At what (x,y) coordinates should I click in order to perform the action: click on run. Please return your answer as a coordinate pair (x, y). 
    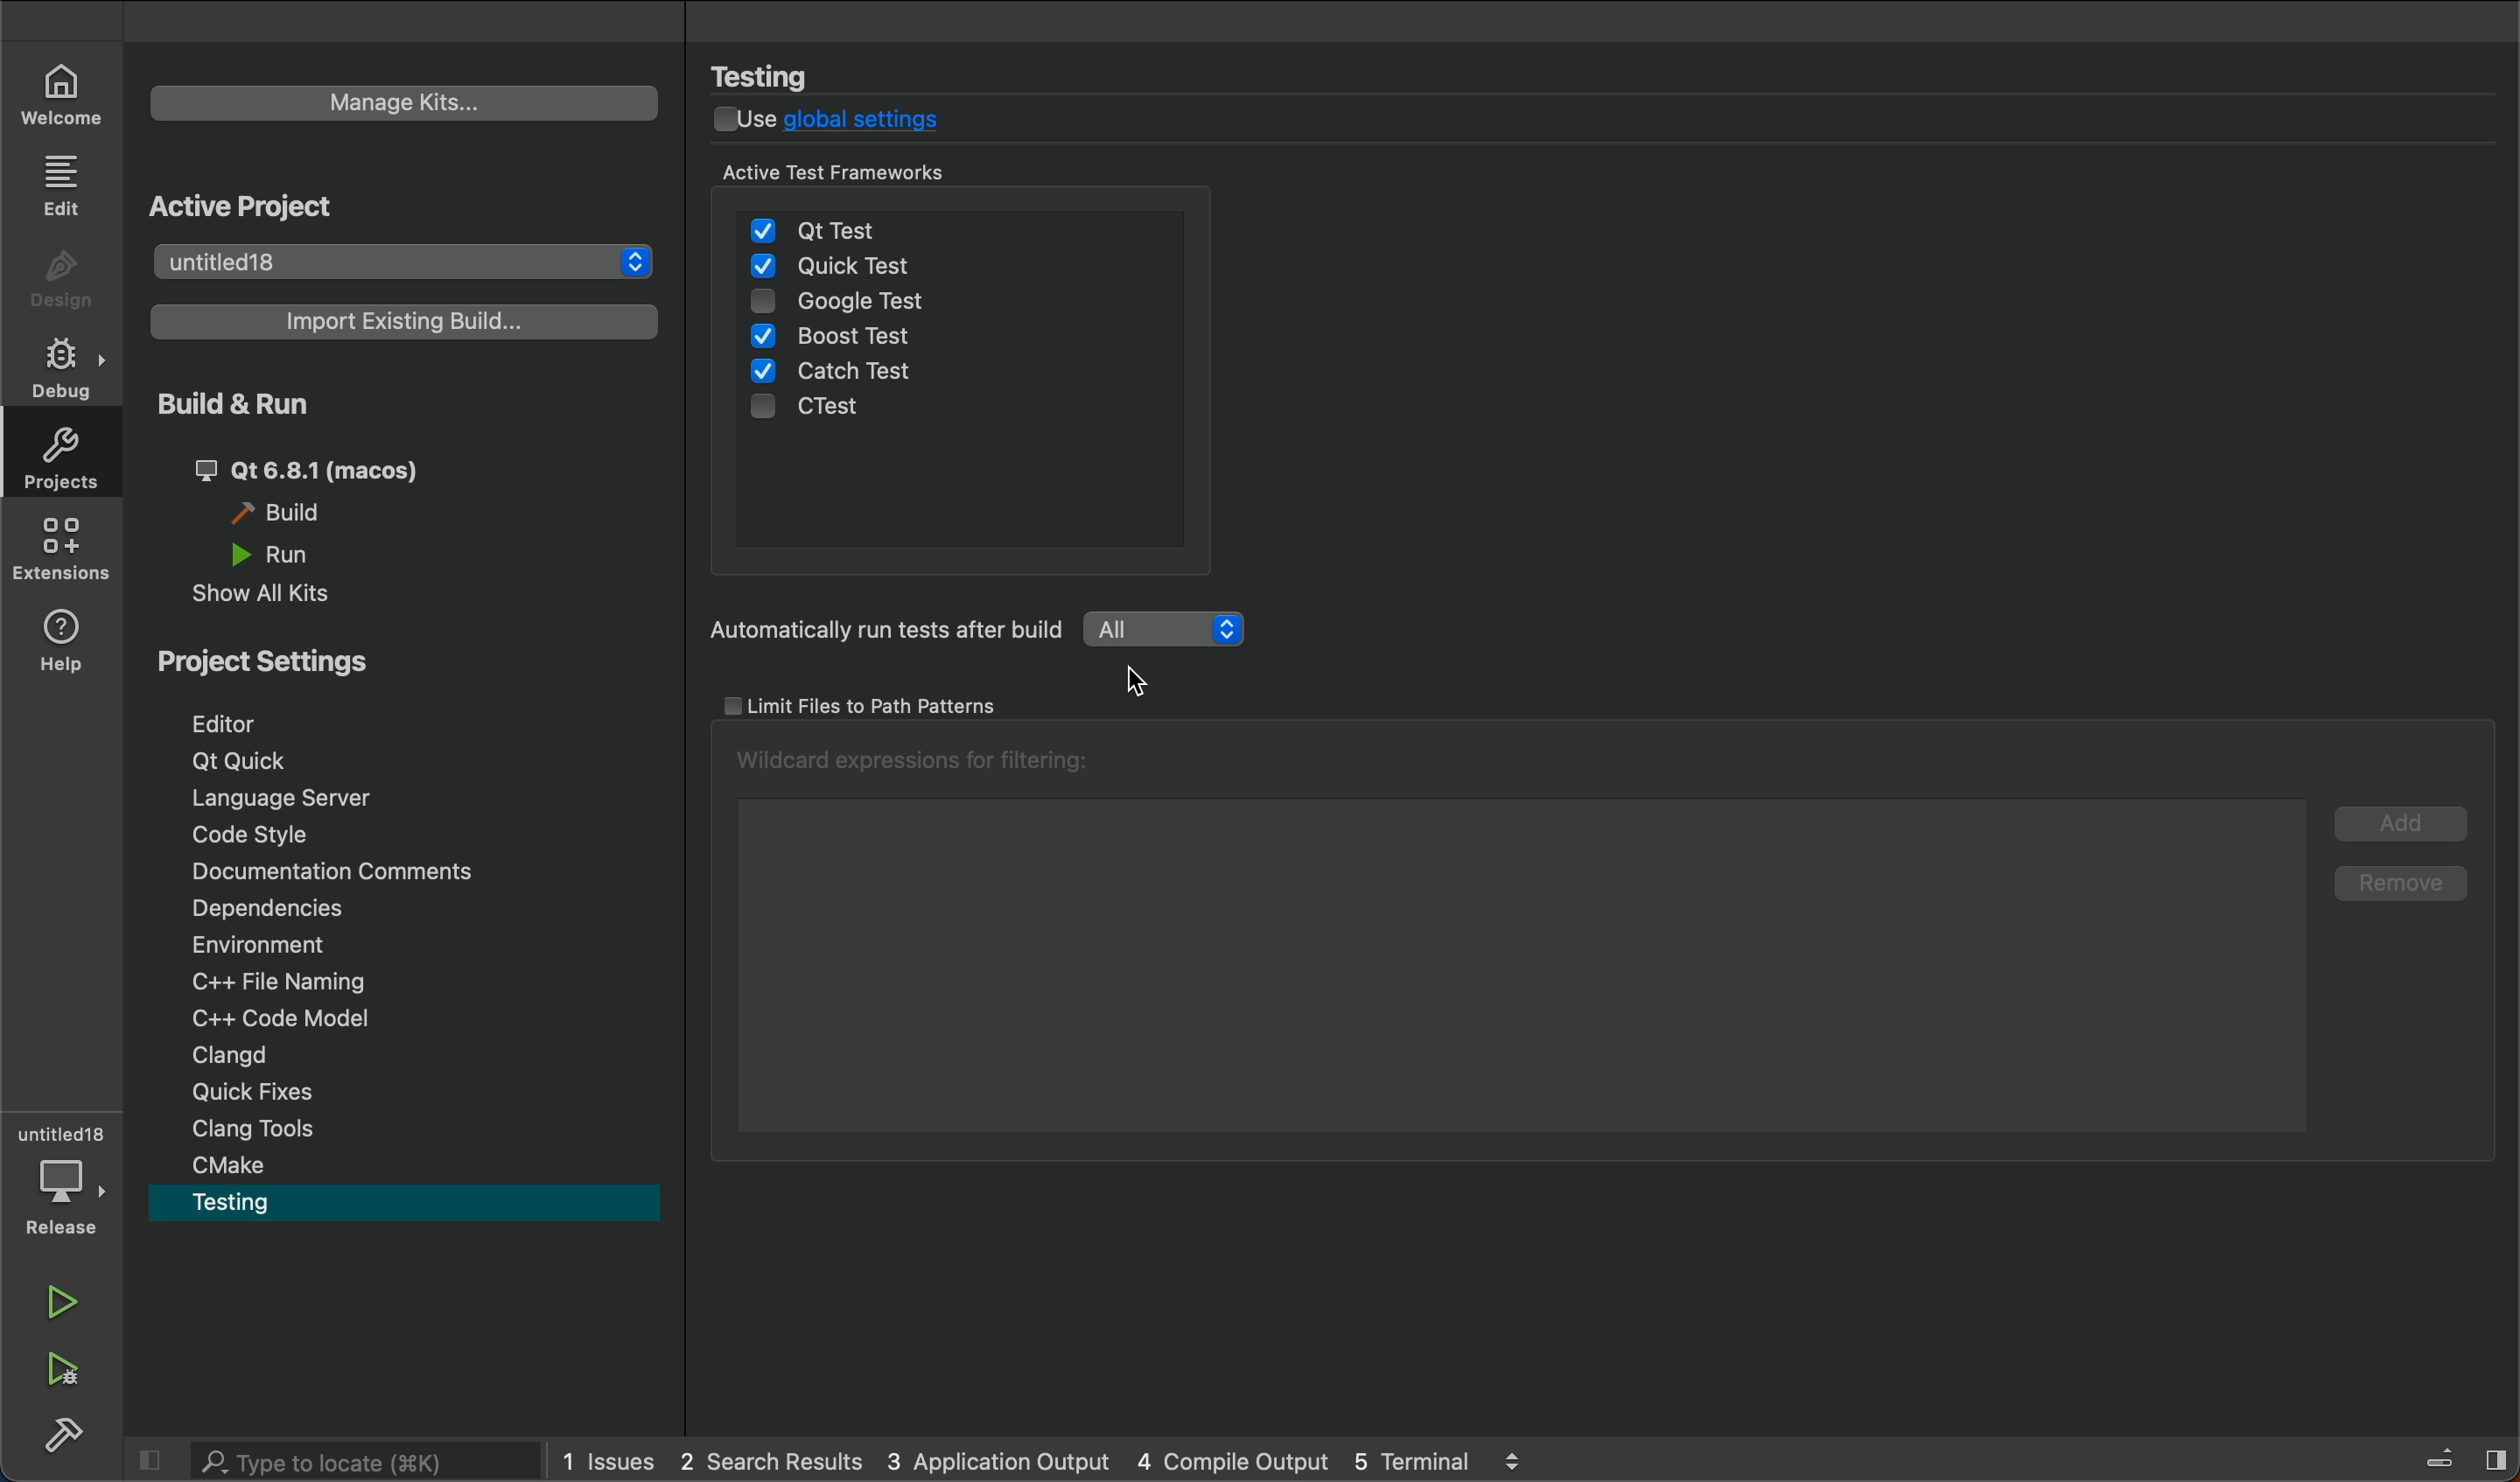
    Looking at the image, I should click on (279, 554).